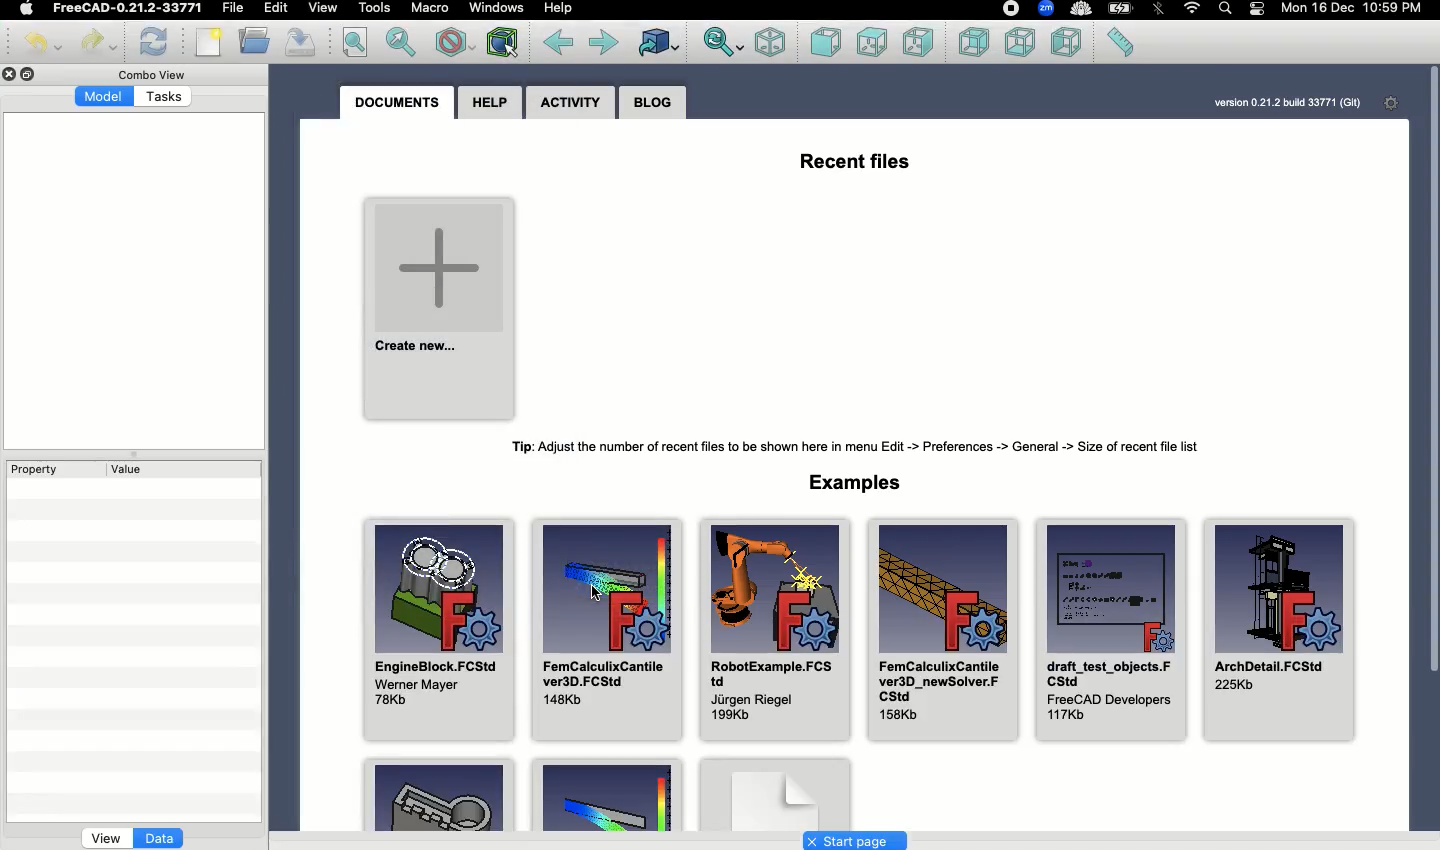  What do you see at coordinates (106, 839) in the screenshot?
I see `View` at bounding box center [106, 839].